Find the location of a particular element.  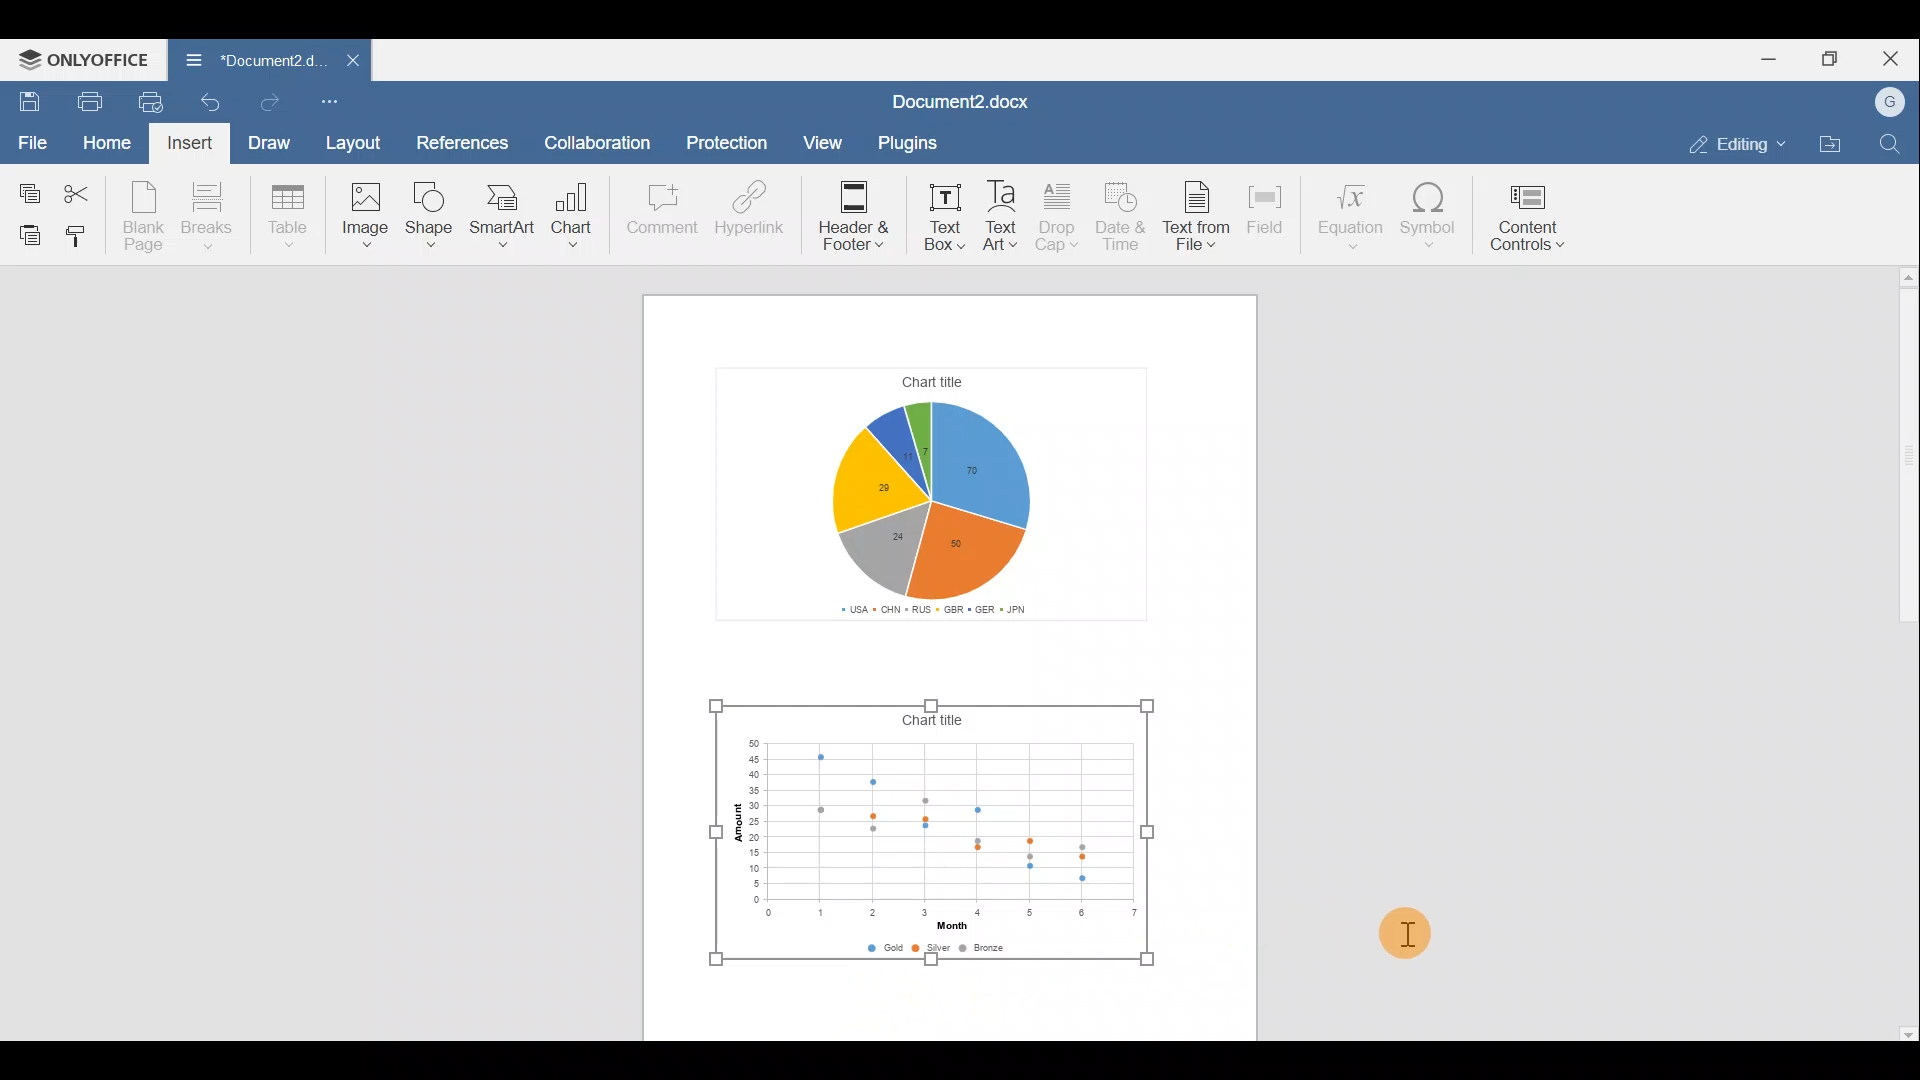

Table is located at coordinates (295, 214).